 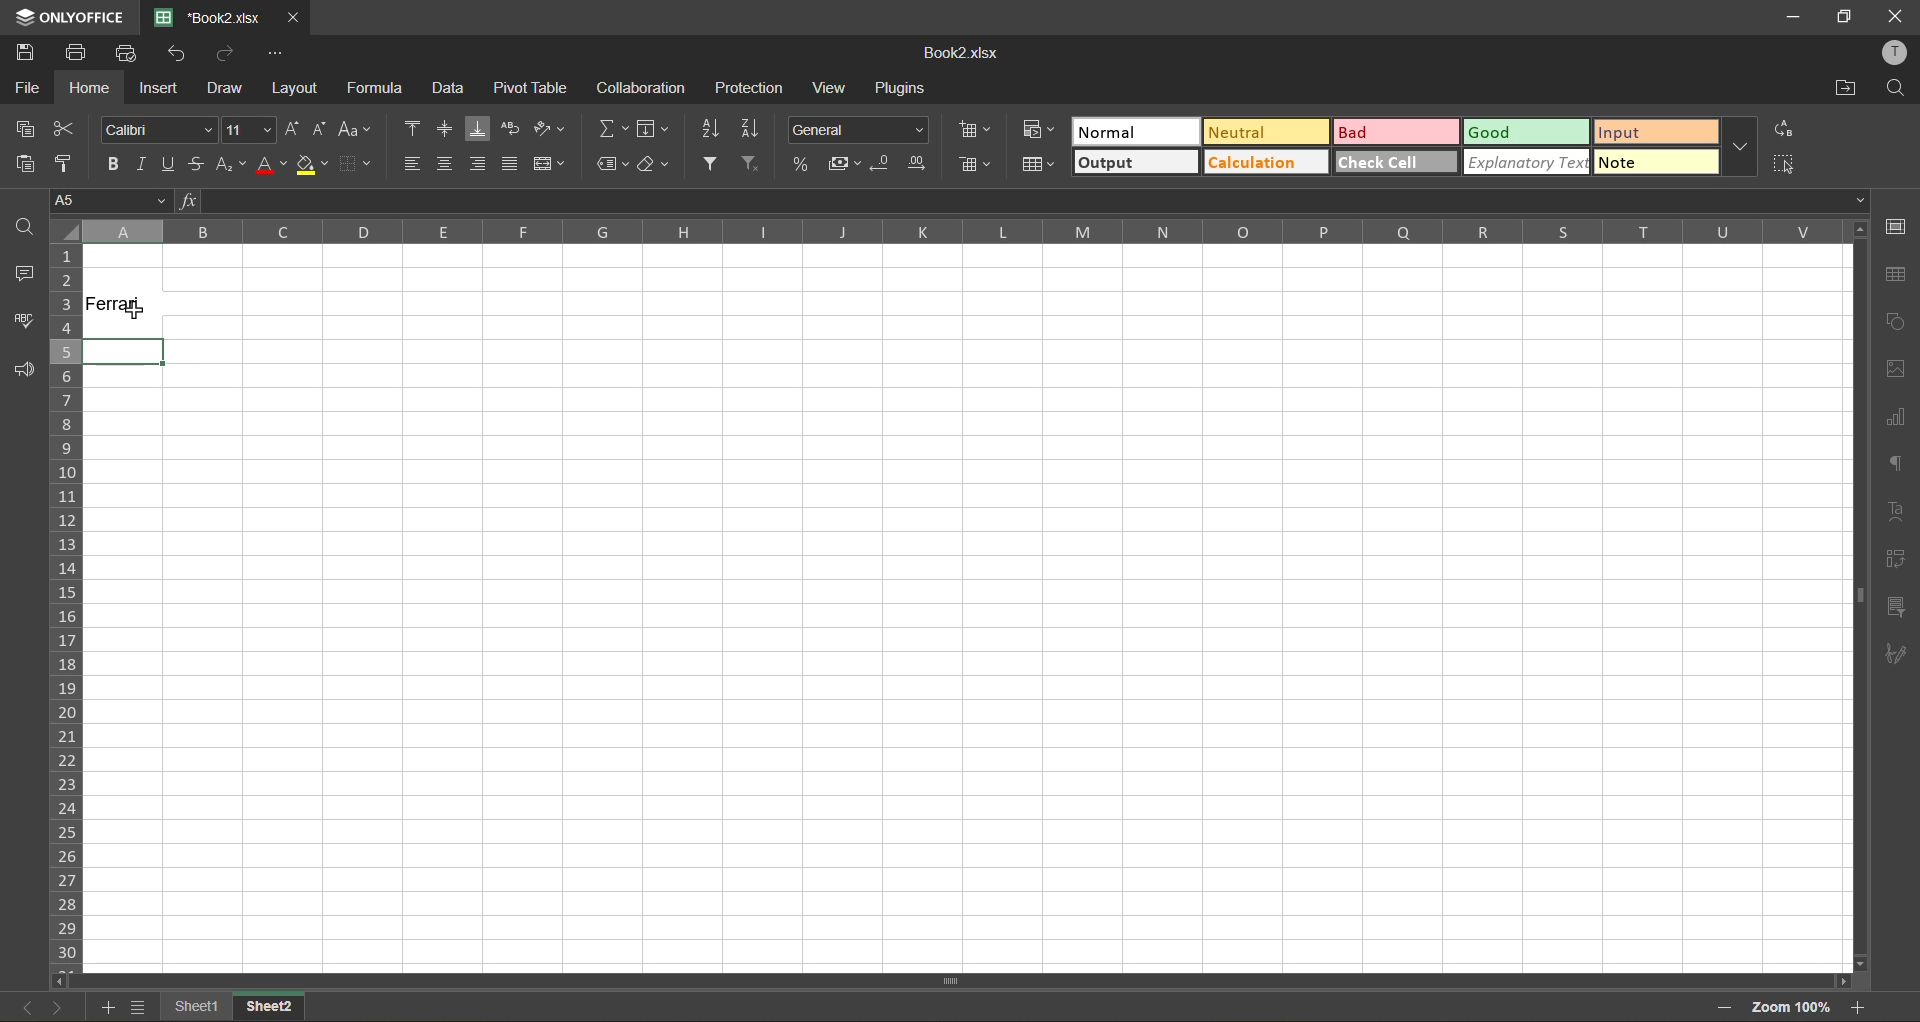 I want to click on collaboration, so click(x=642, y=88).